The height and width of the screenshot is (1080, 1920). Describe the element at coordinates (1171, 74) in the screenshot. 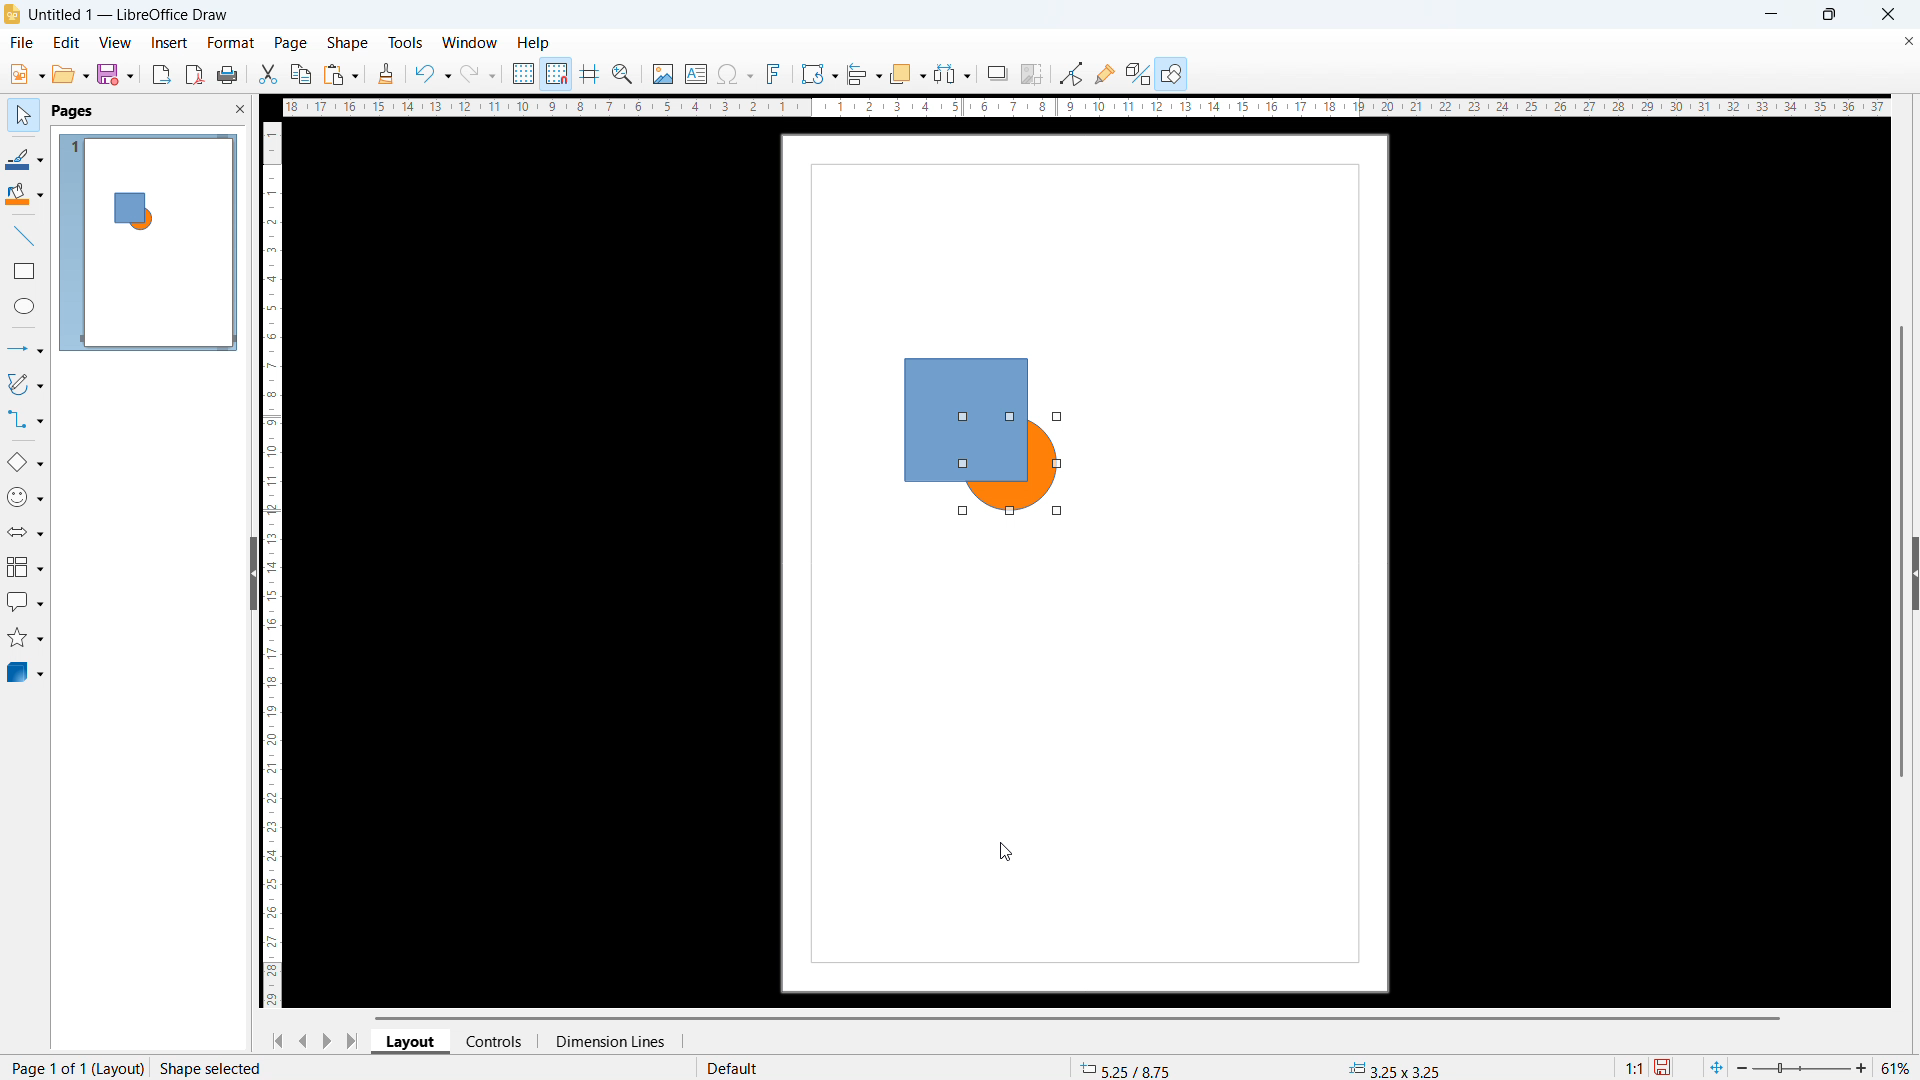

I see `show draw functions` at that location.